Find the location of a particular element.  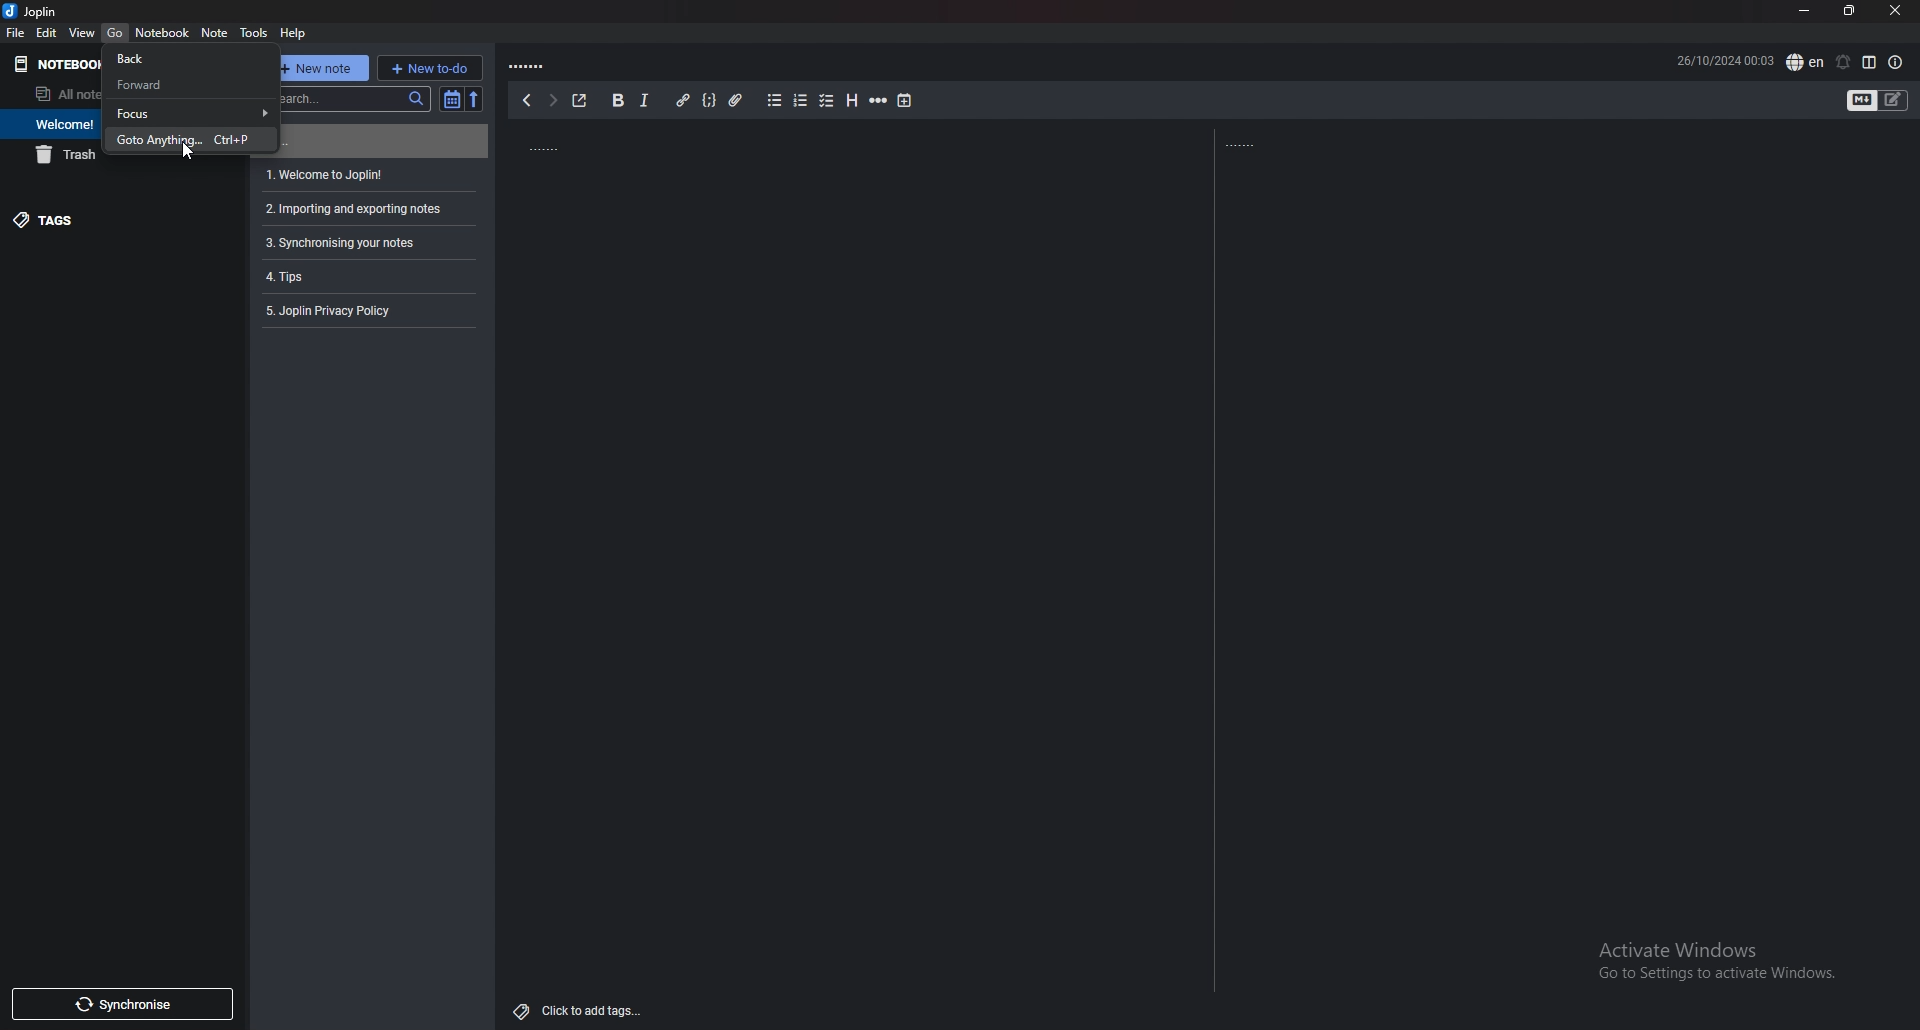

date and time is located at coordinates (1725, 61).